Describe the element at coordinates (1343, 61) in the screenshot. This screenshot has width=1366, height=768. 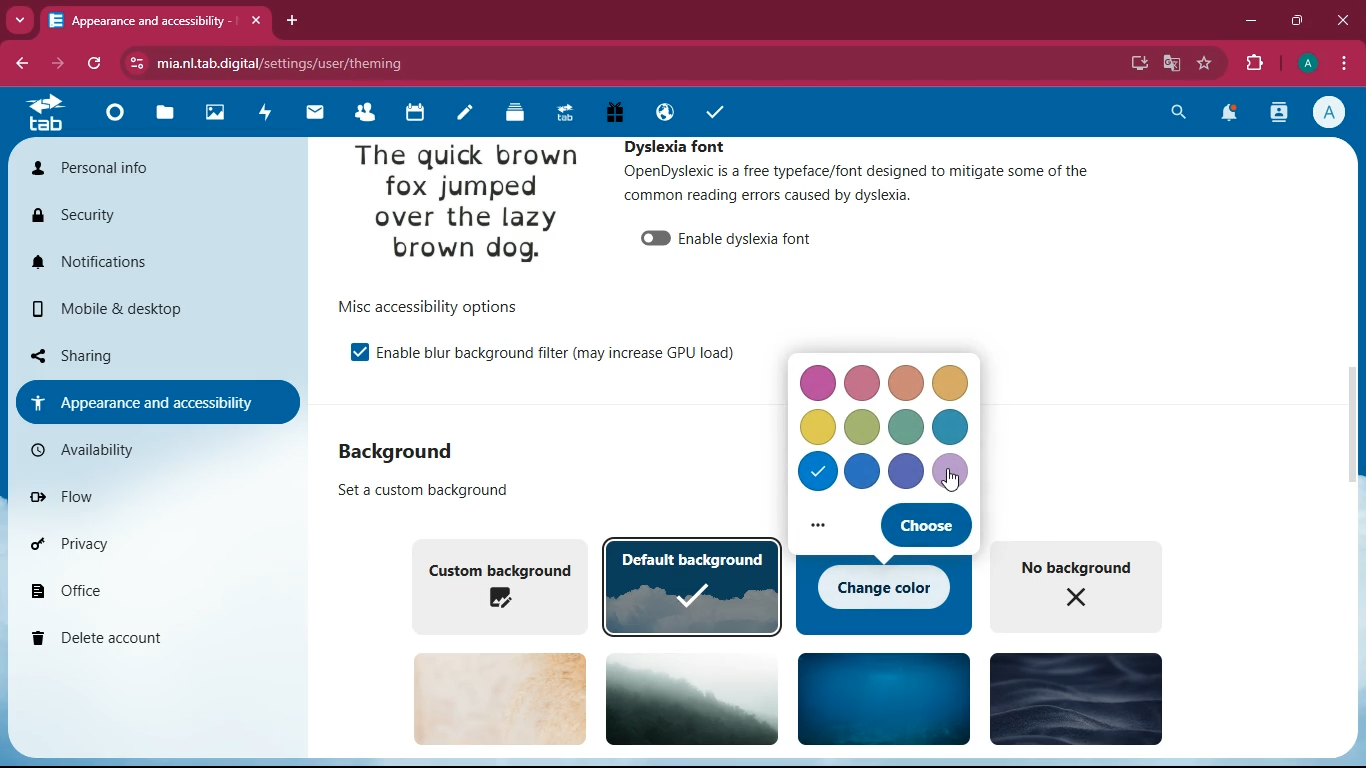
I see `menu` at that location.